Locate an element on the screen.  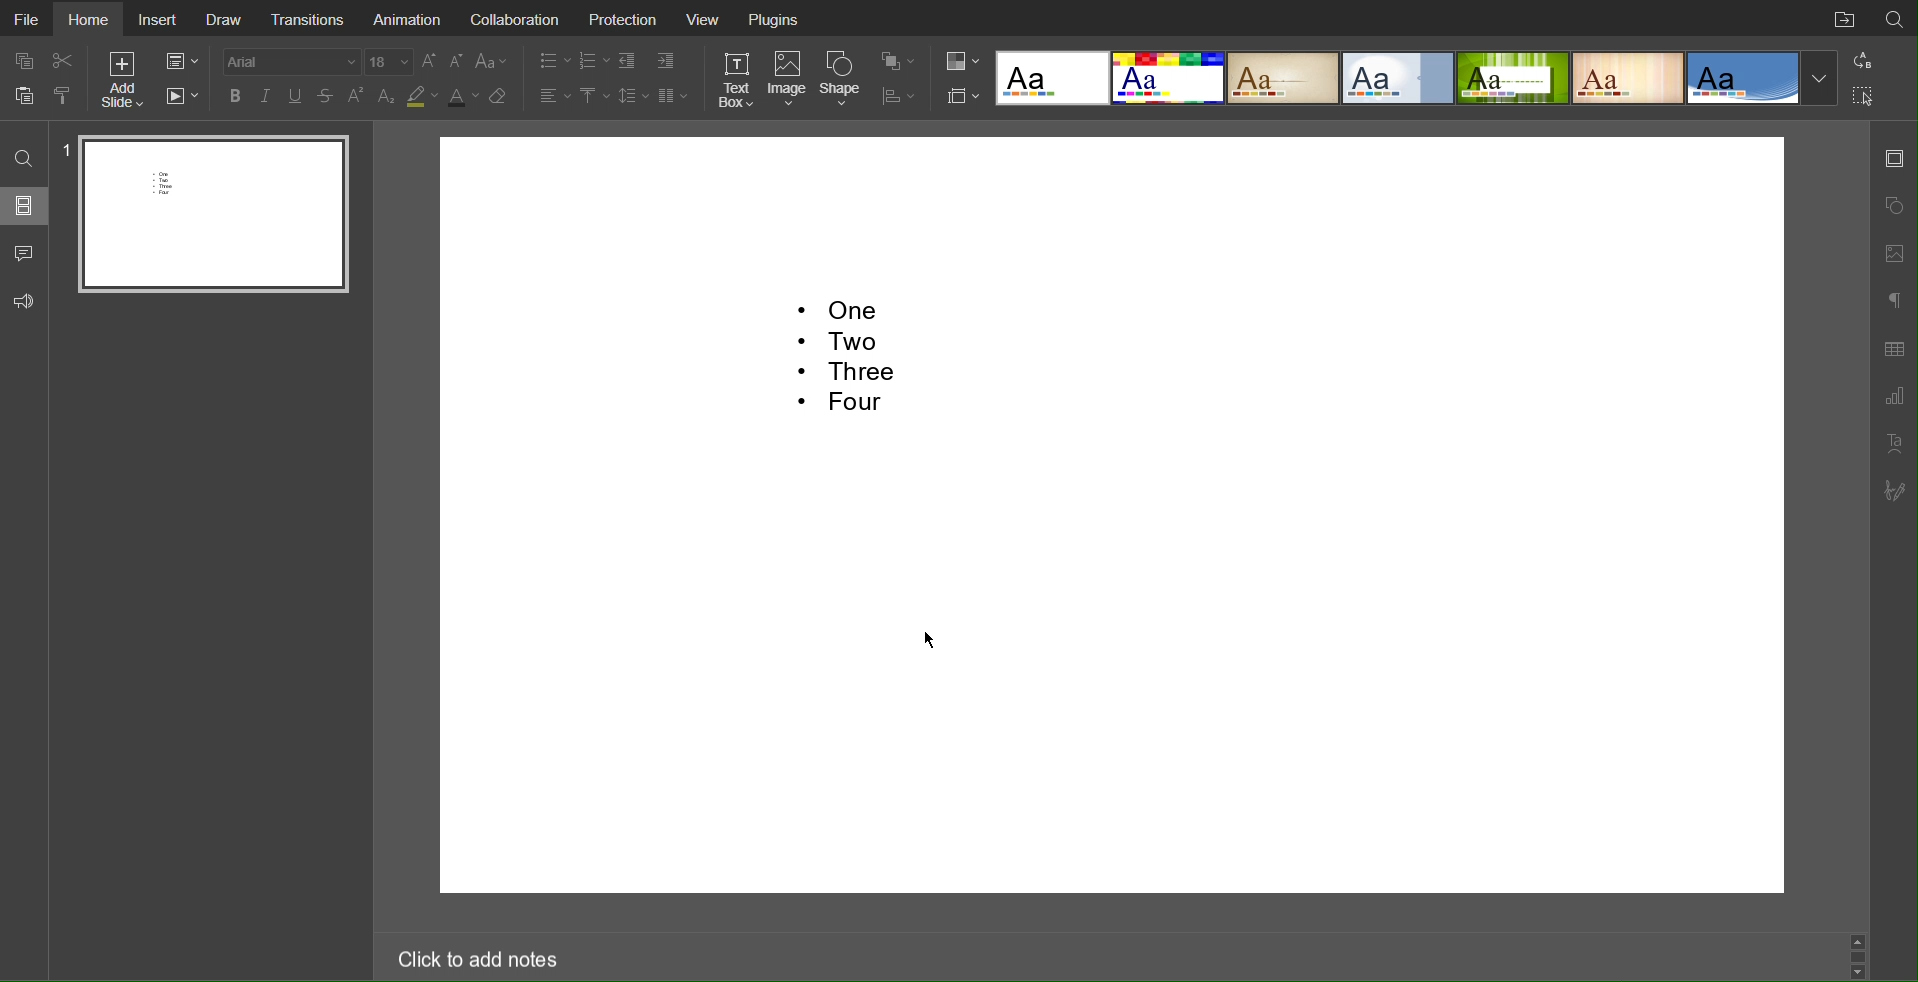
Text - One Two Three Four is located at coordinates (844, 364).